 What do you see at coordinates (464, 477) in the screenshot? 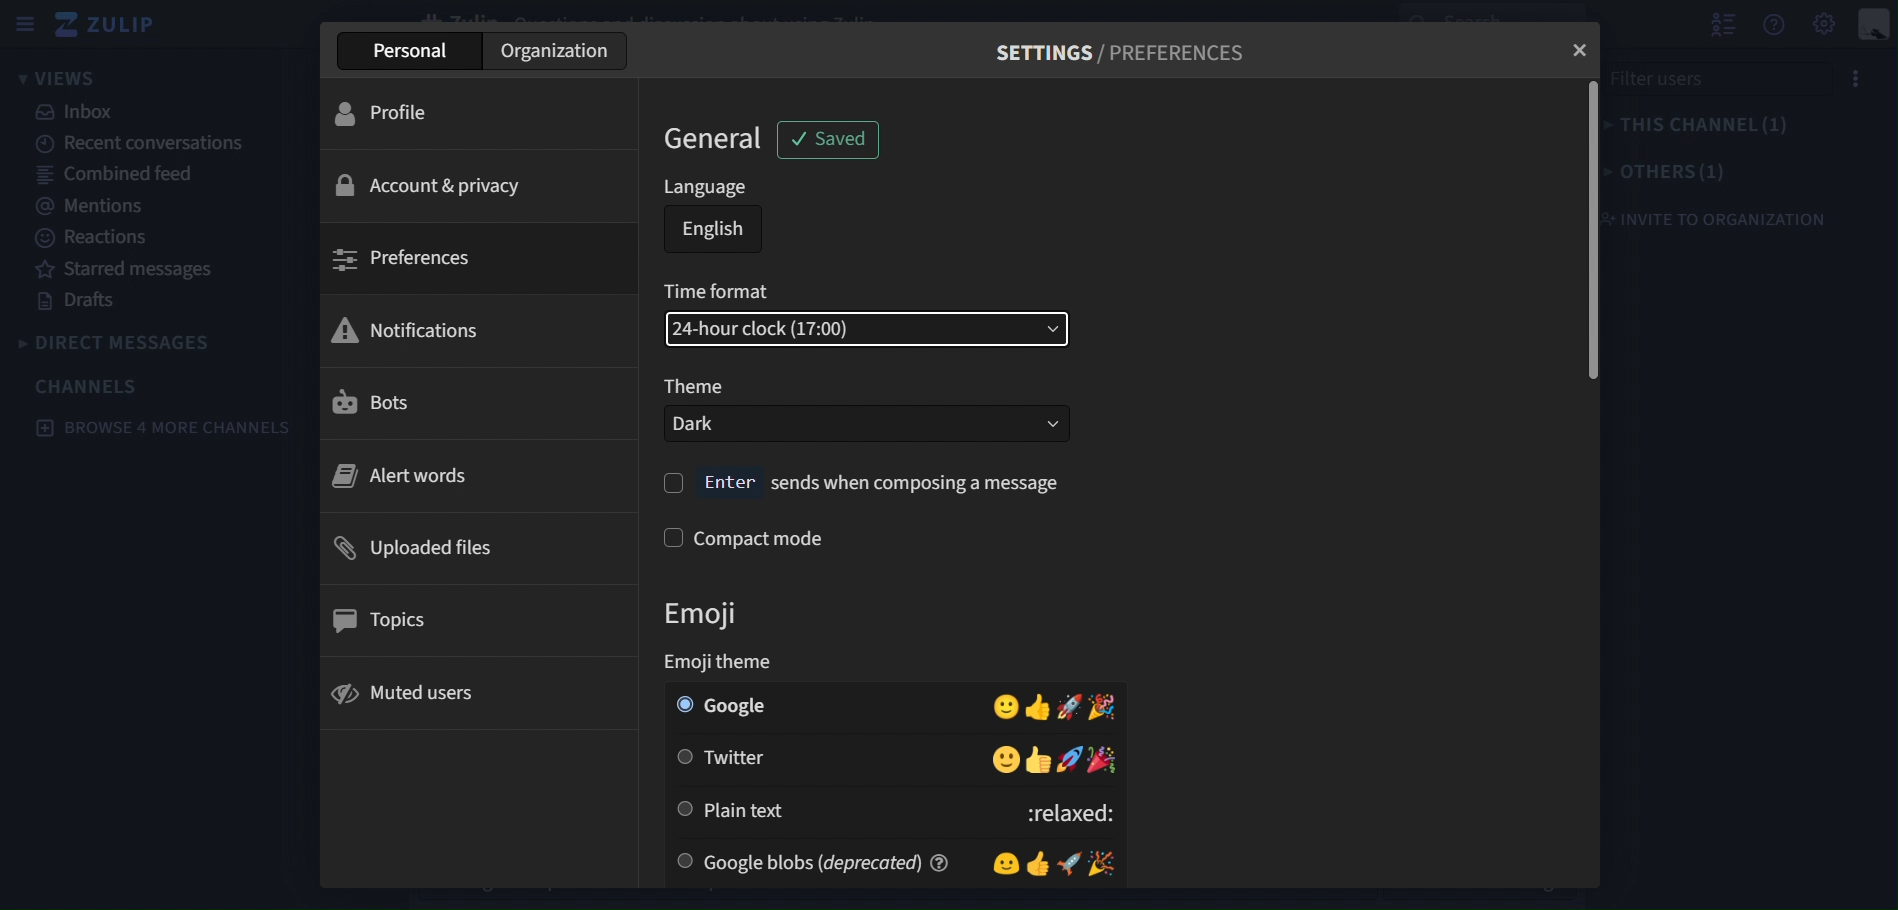
I see `alert words` at bounding box center [464, 477].